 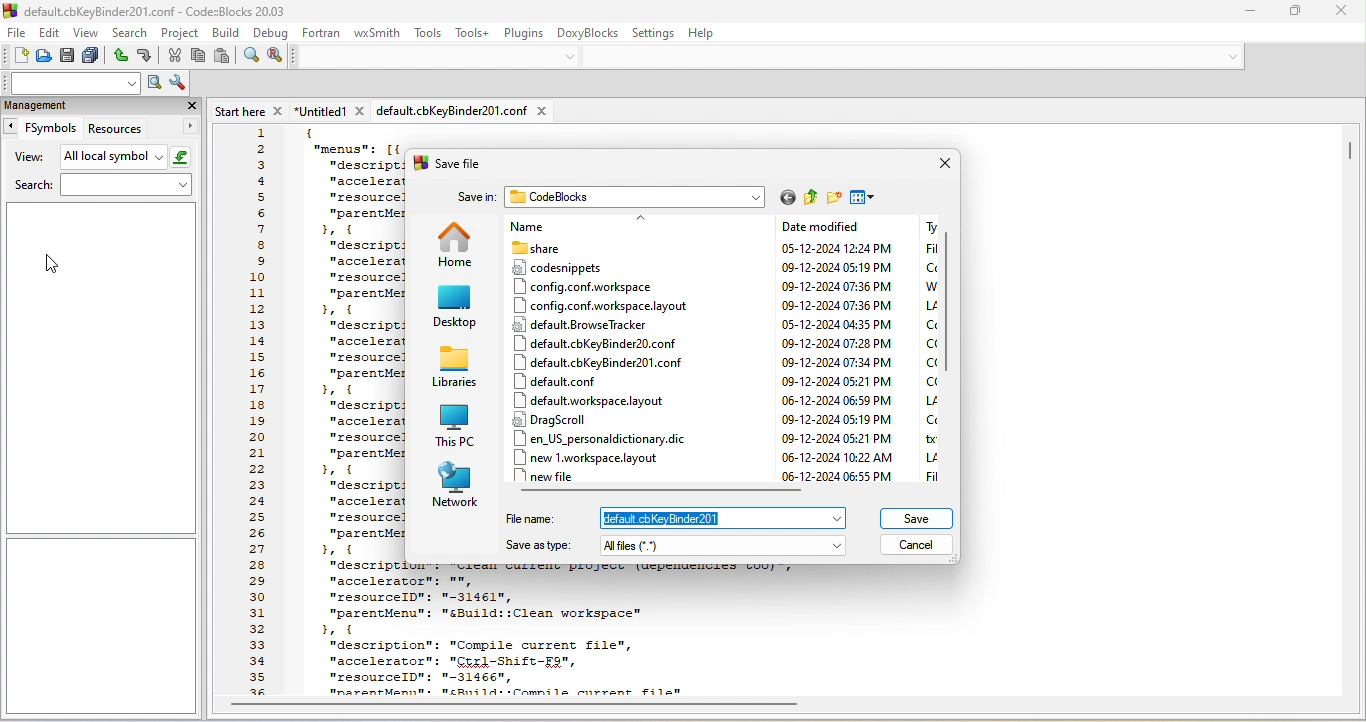 I want to click on dragscroll, so click(x=554, y=419).